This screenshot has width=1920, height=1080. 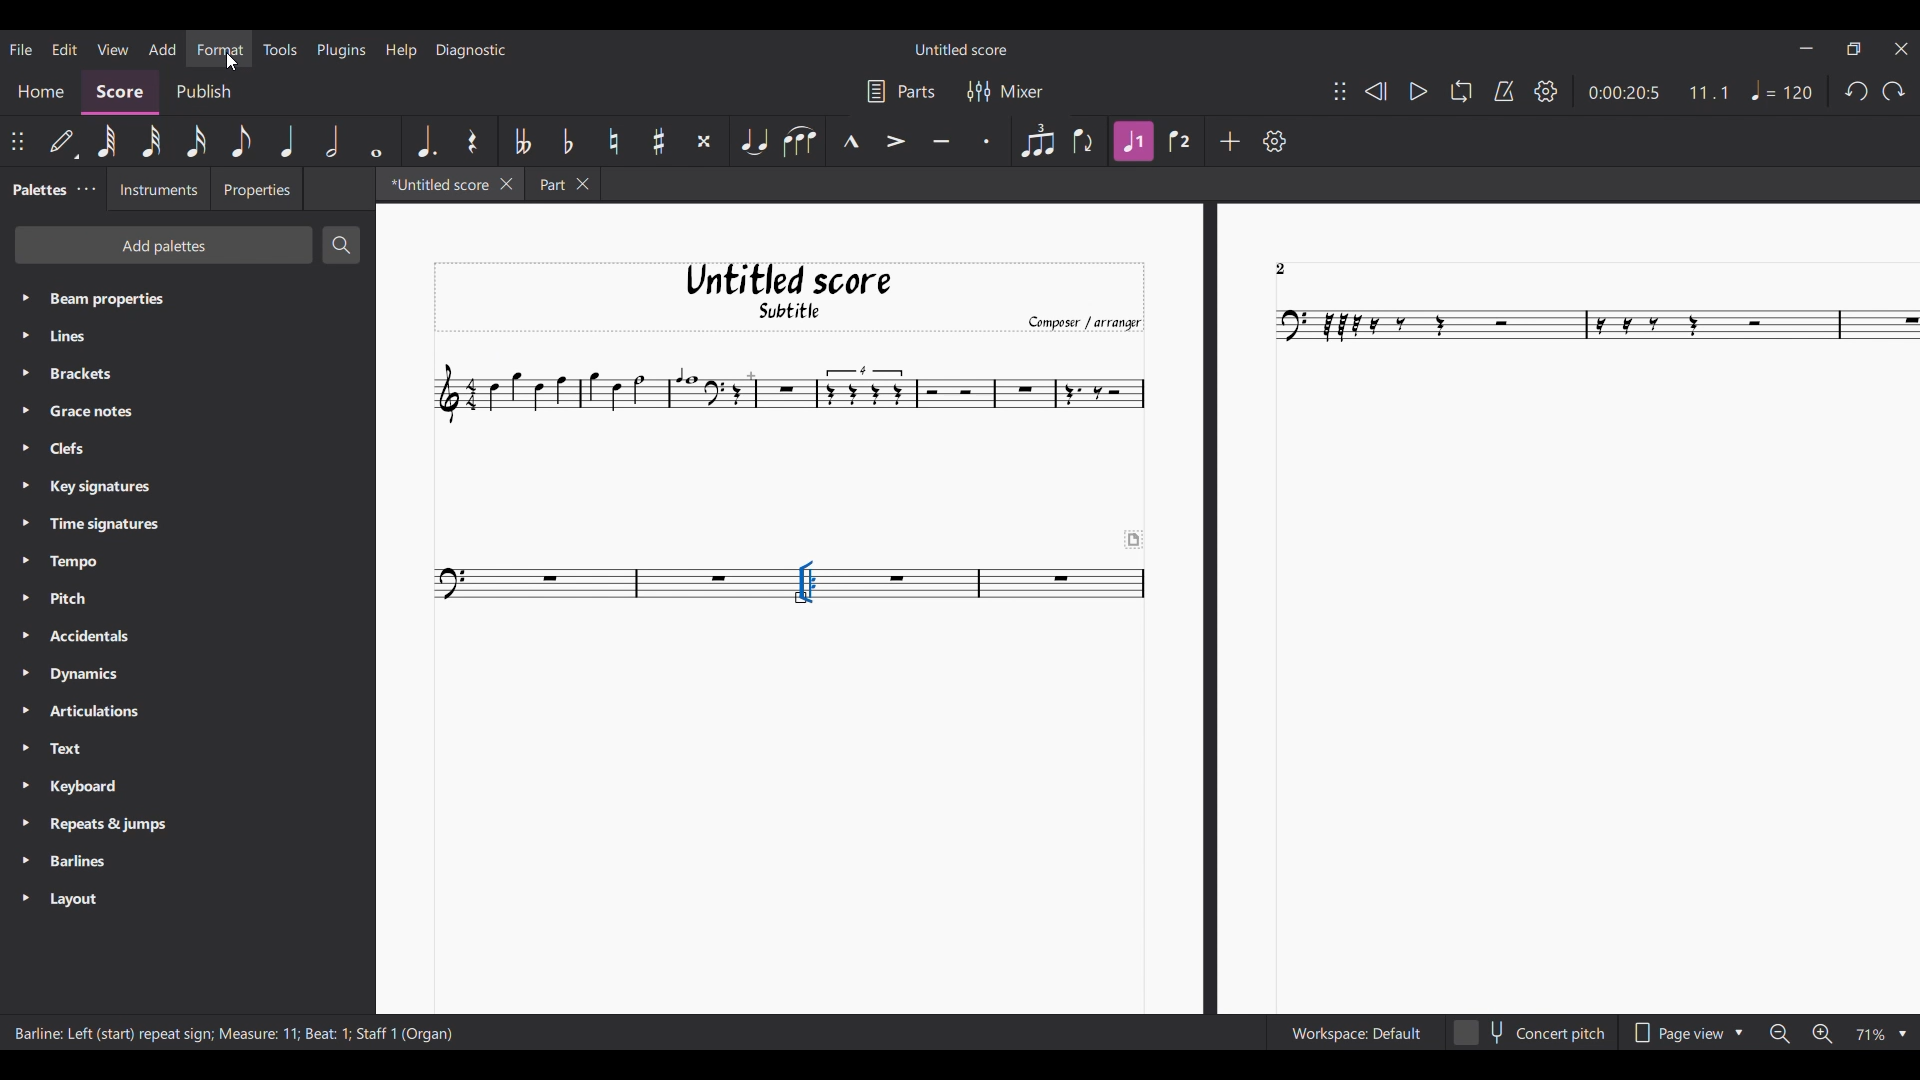 What do you see at coordinates (1461, 91) in the screenshot?
I see `Loop playback` at bounding box center [1461, 91].